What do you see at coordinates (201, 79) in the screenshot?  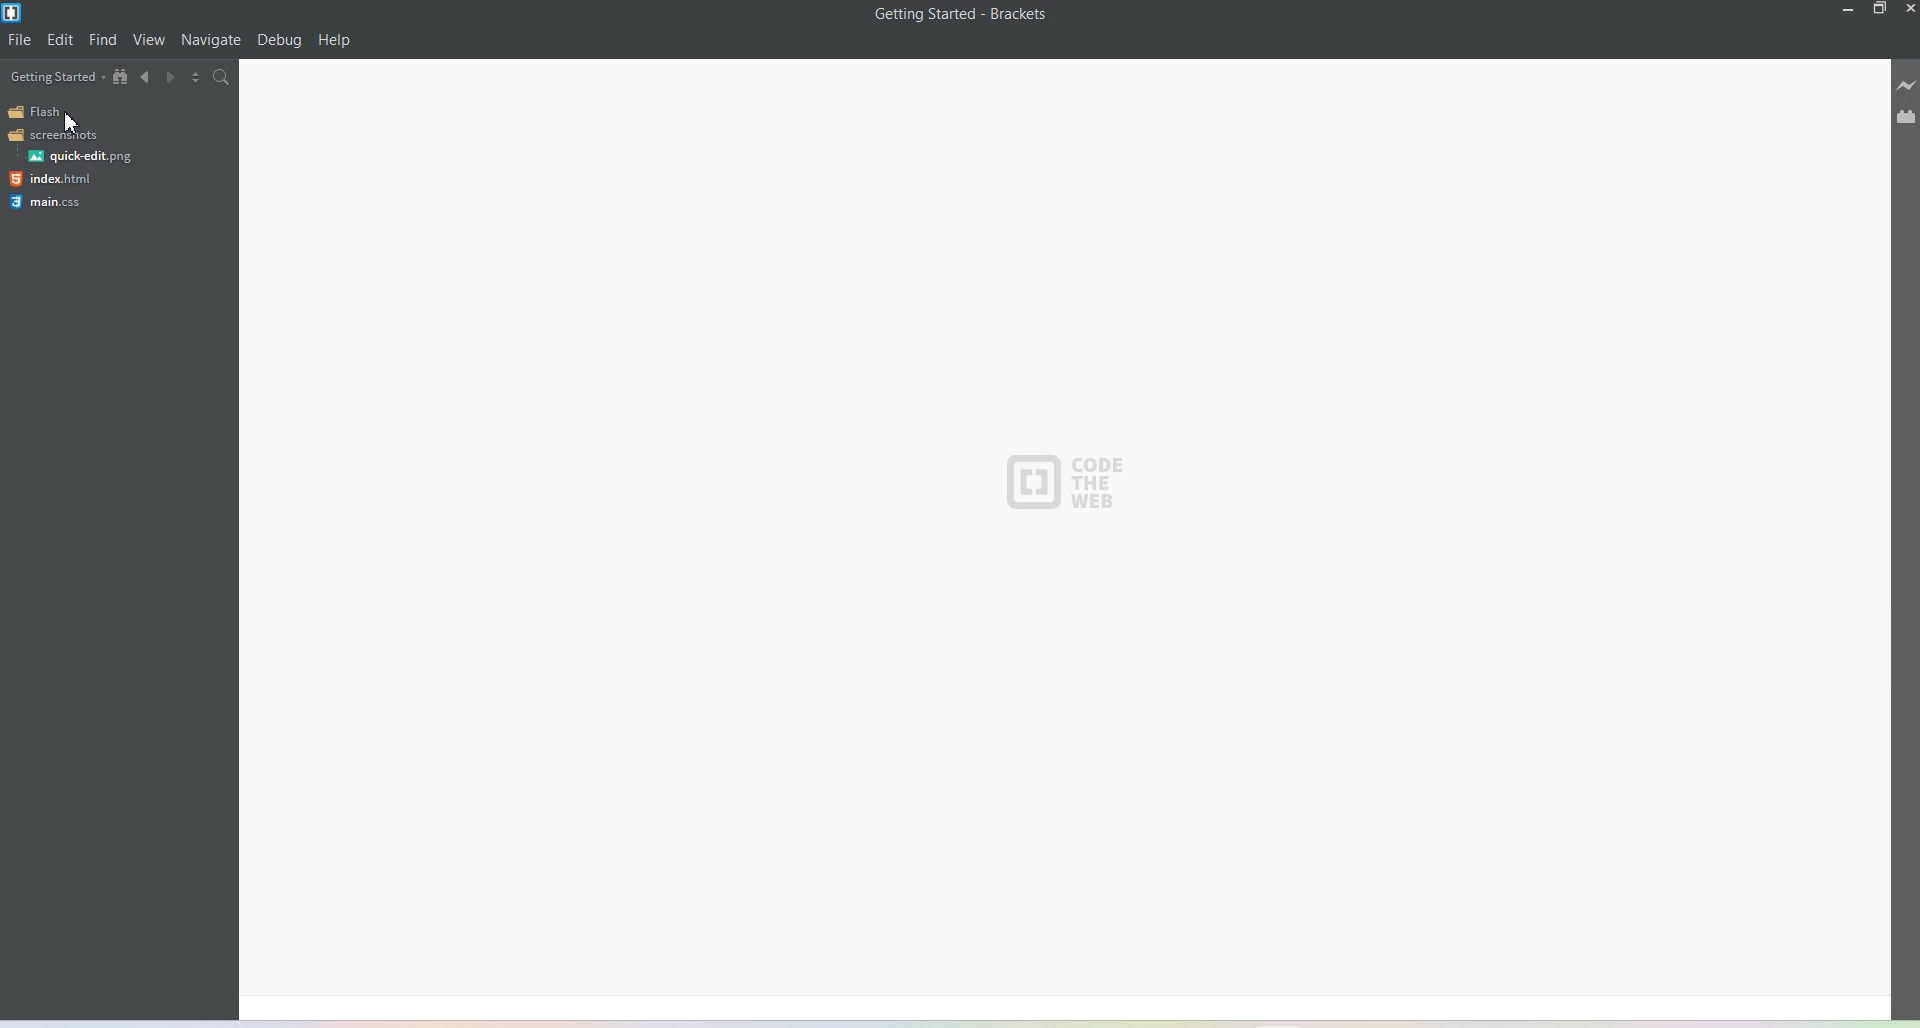 I see `Split the editor vertically or Horizontally` at bounding box center [201, 79].